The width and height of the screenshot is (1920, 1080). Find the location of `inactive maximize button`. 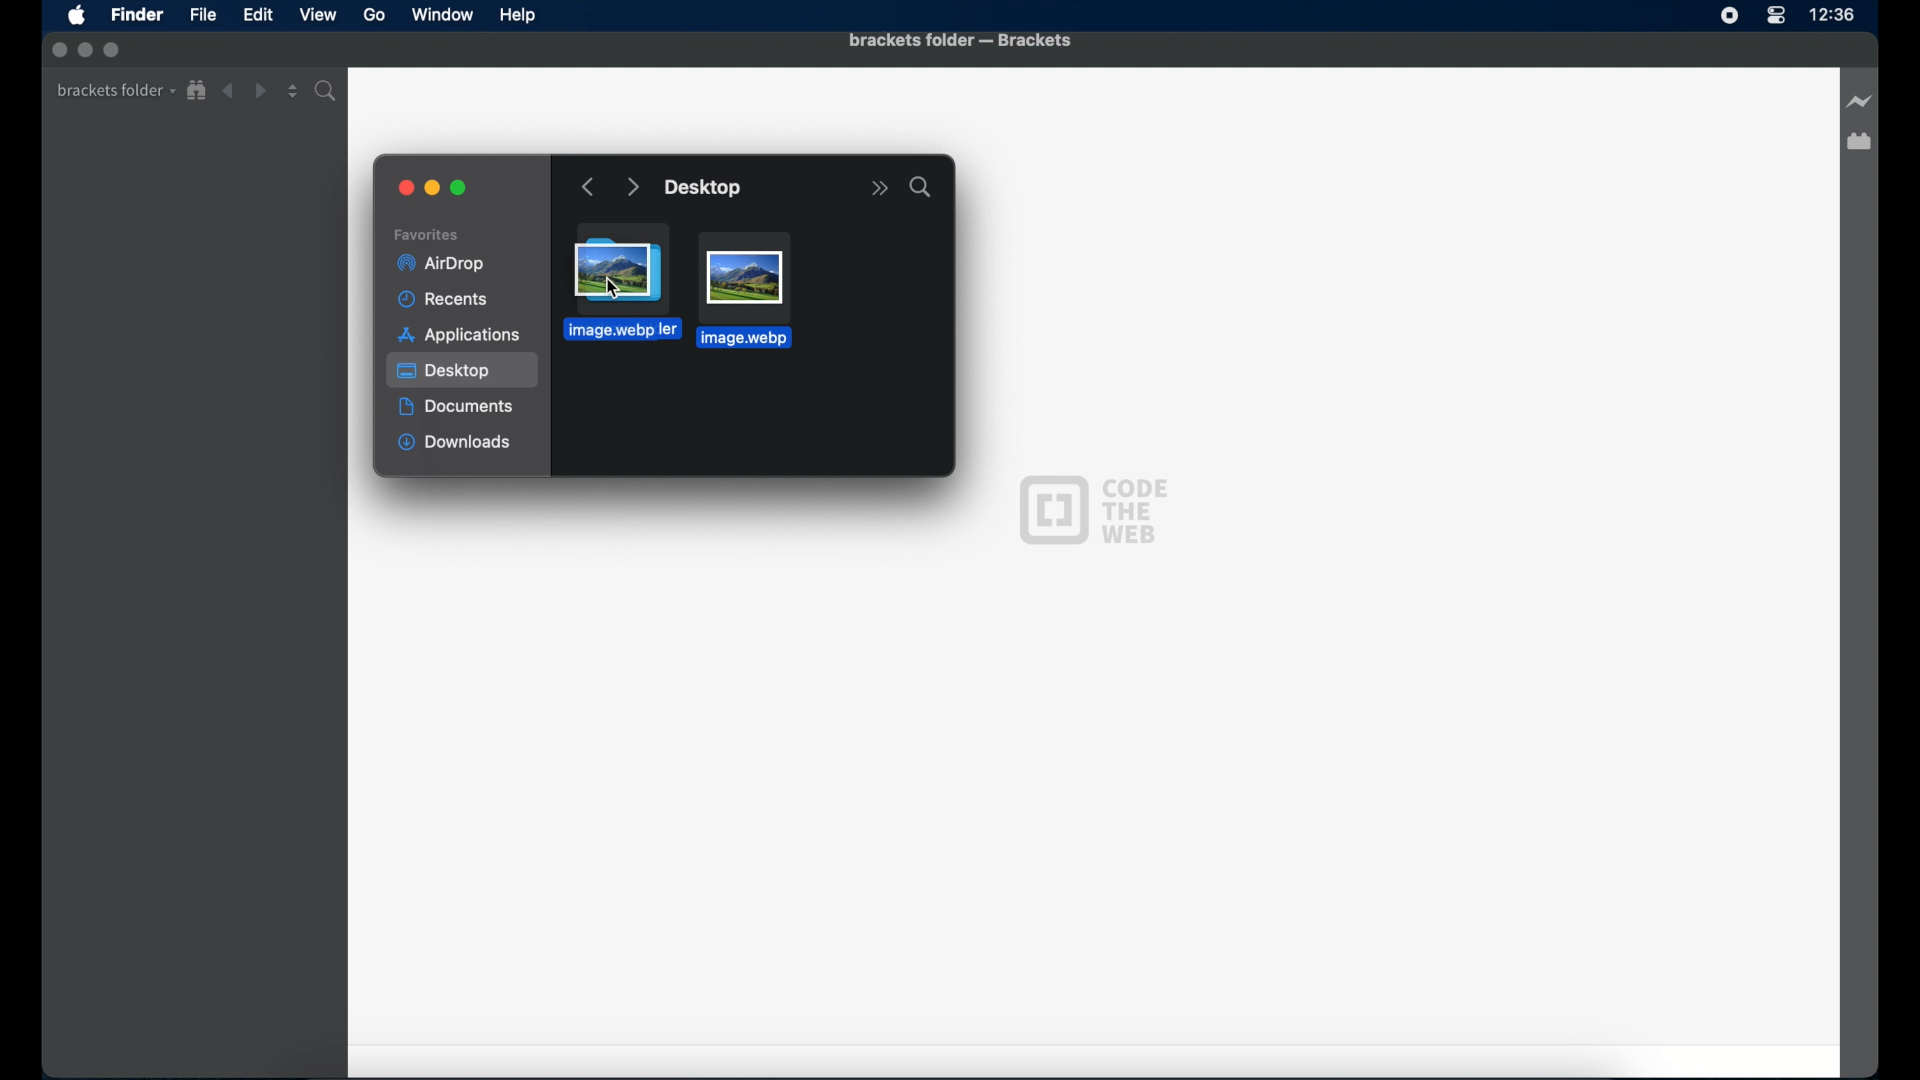

inactive maximize button is located at coordinates (114, 51).